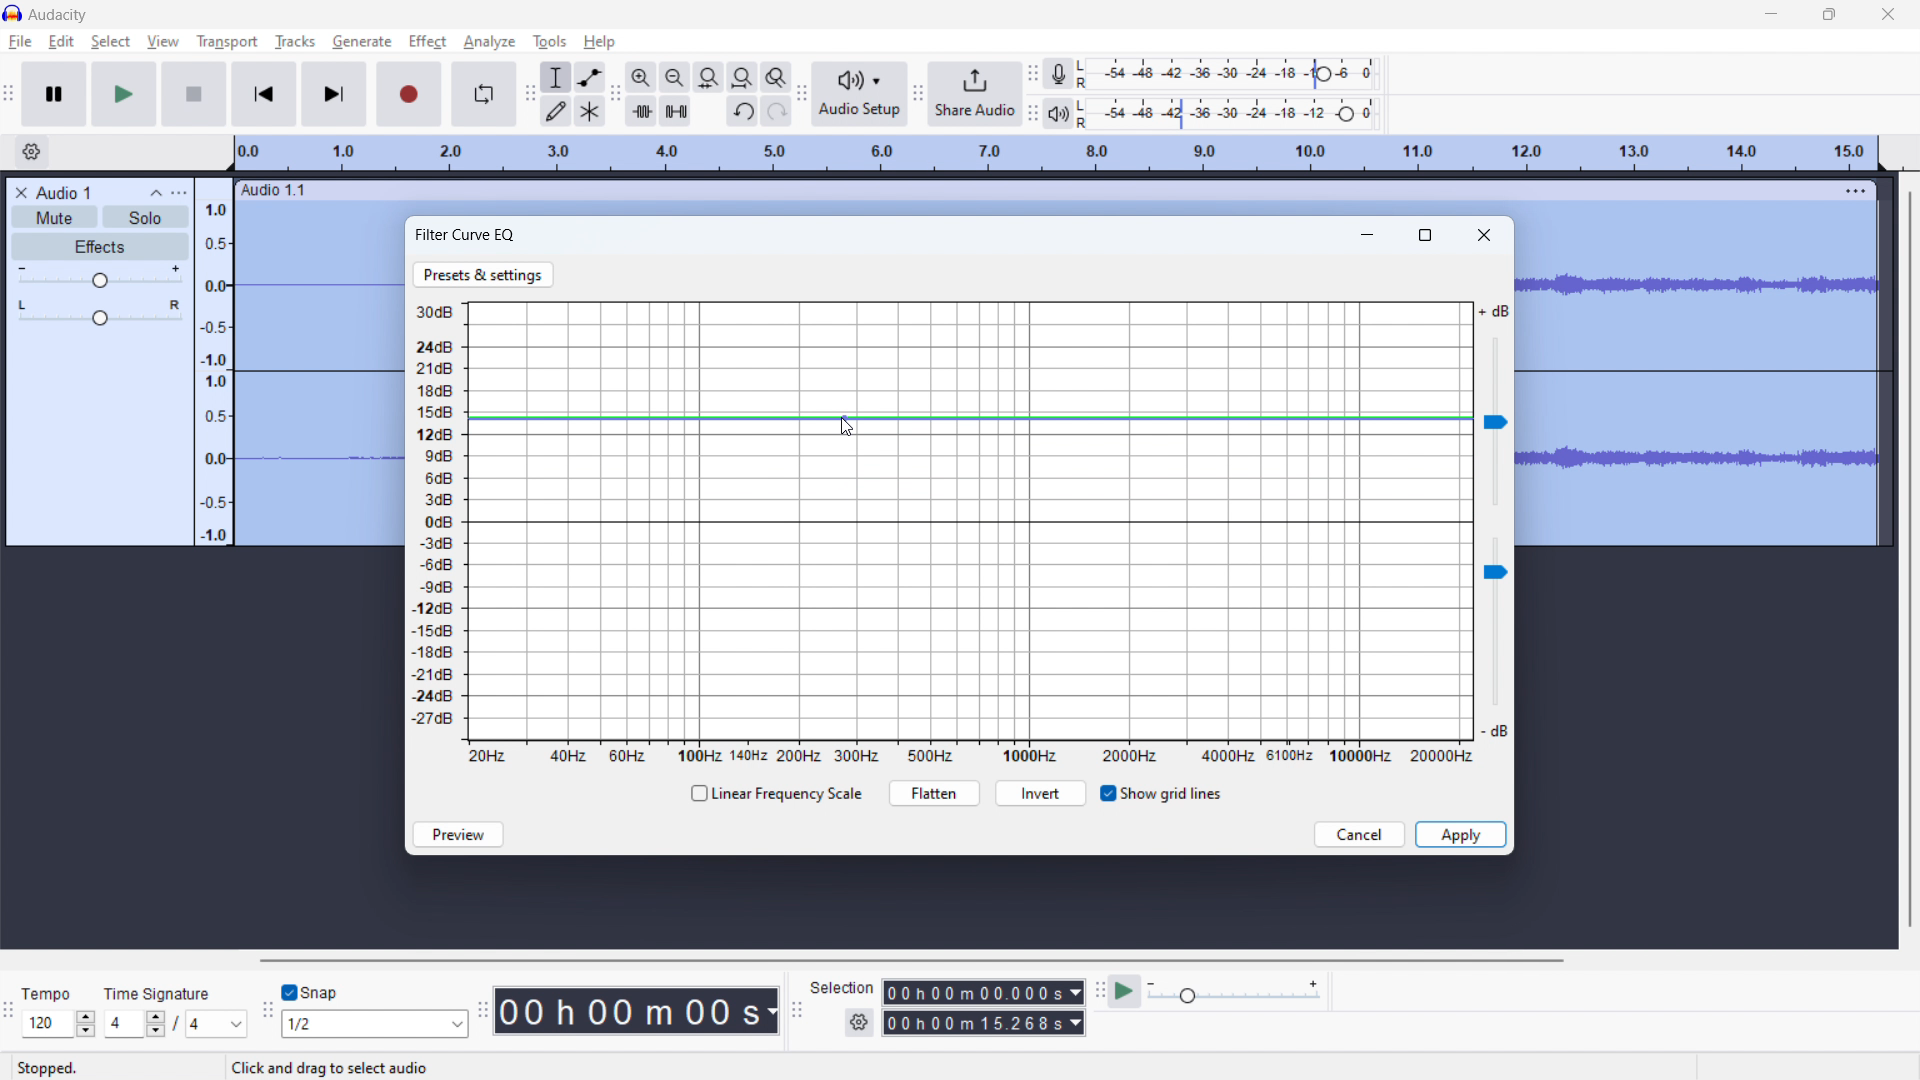  I want to click on mute, so click(54, 216).